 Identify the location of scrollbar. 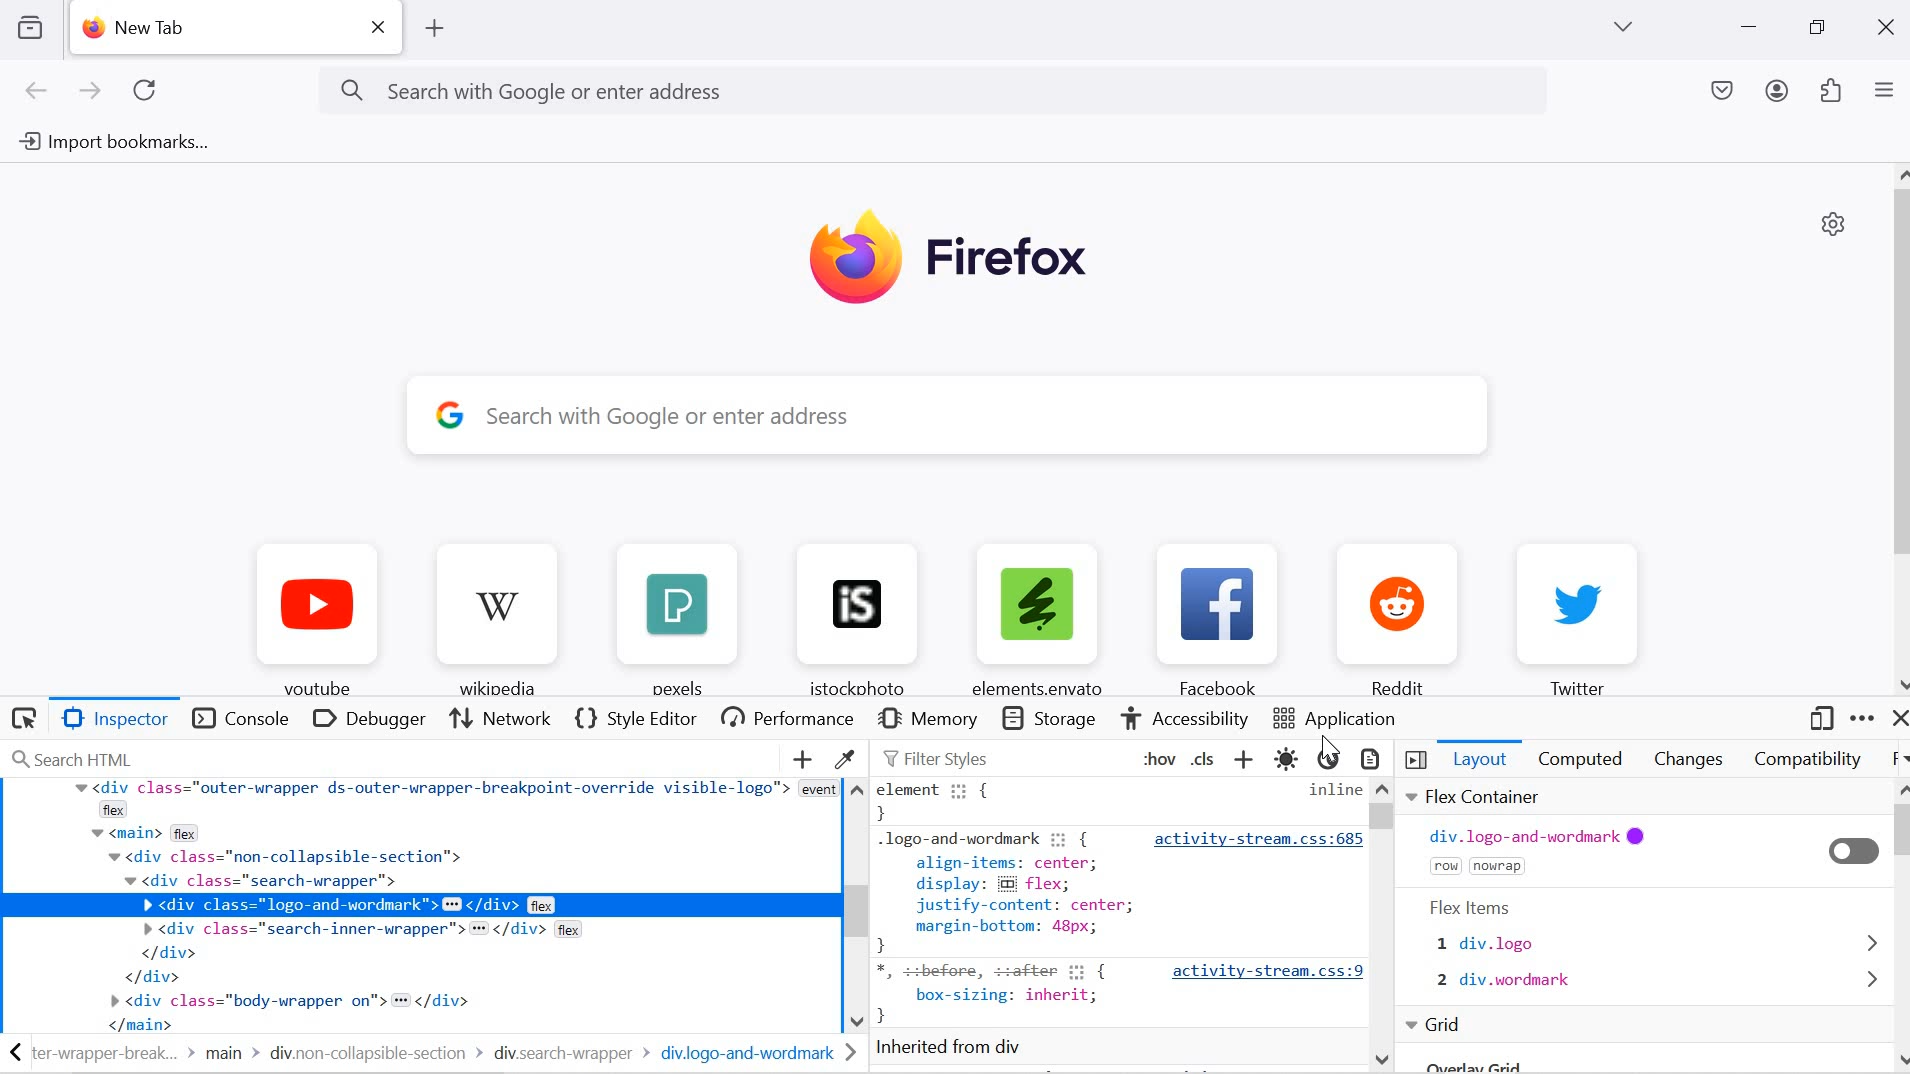
(855, 911).